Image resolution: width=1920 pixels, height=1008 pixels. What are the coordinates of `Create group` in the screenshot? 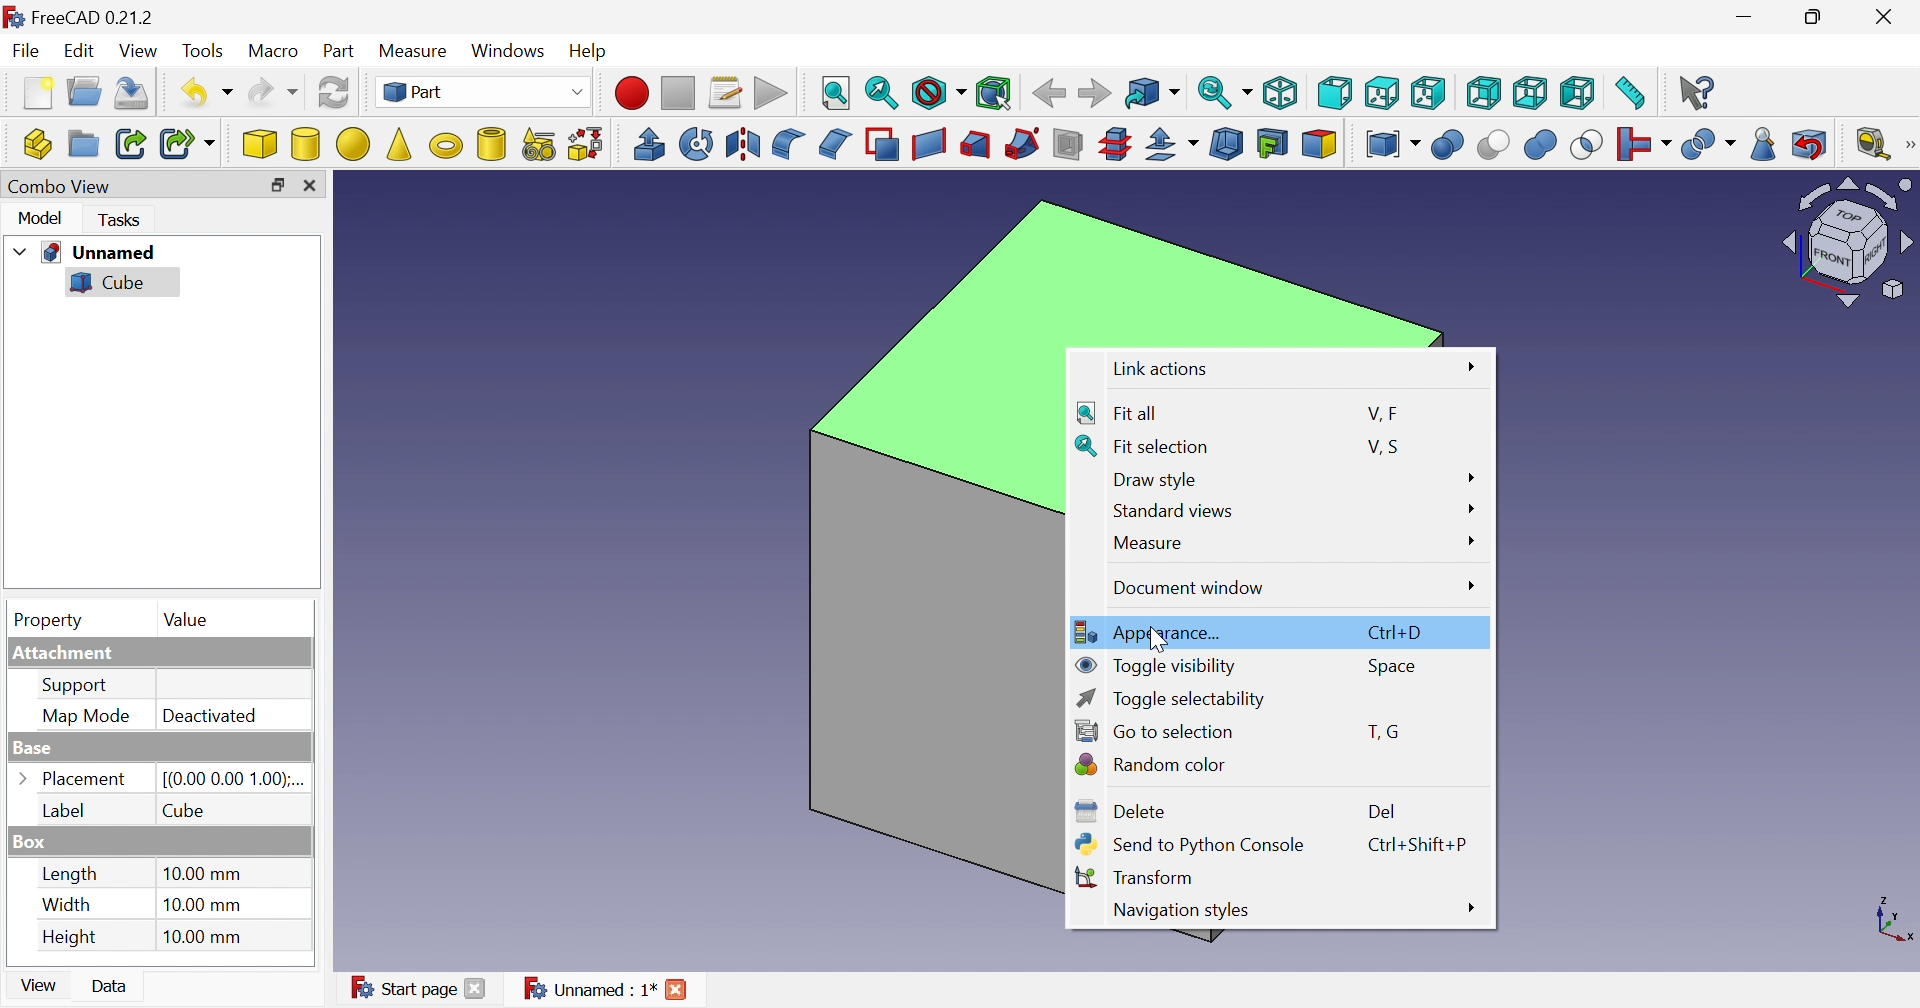 It's located at (83, 143).